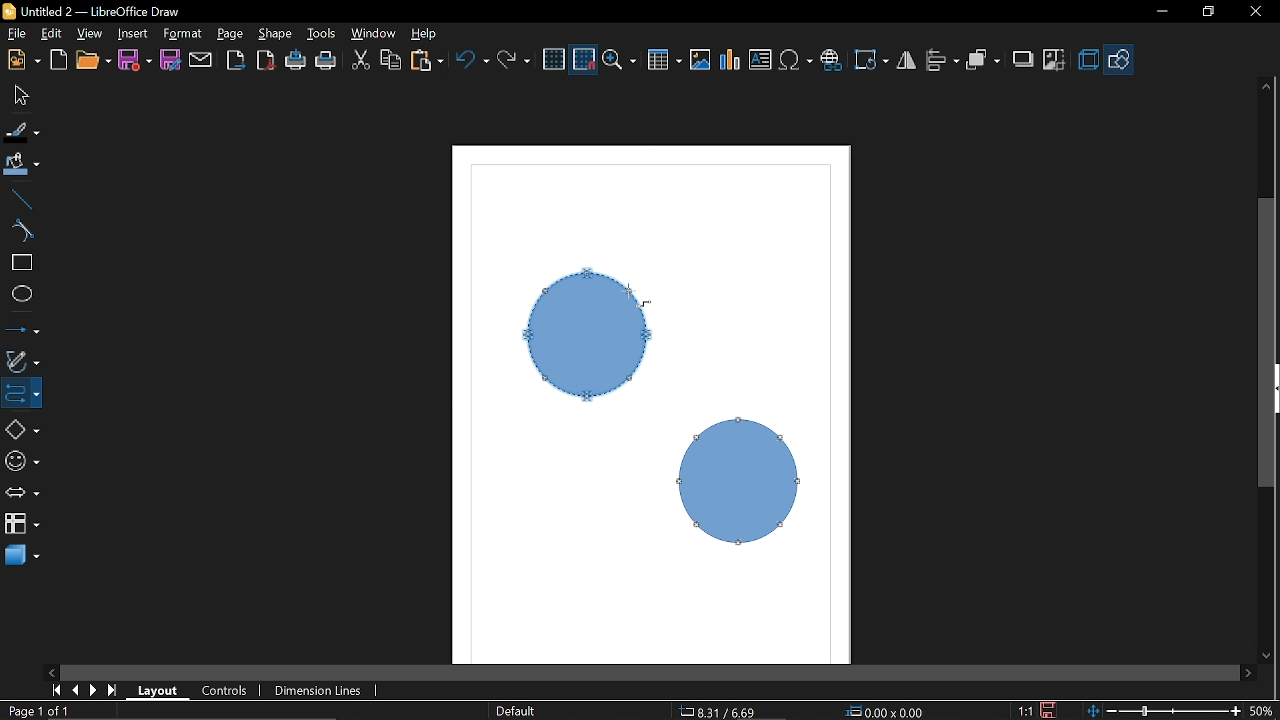 This screenshot has width=1280, height=720. What do you see at coordinates (907, 63) in the screenshot?
I see `Filp` at bounding box center [907, 63].